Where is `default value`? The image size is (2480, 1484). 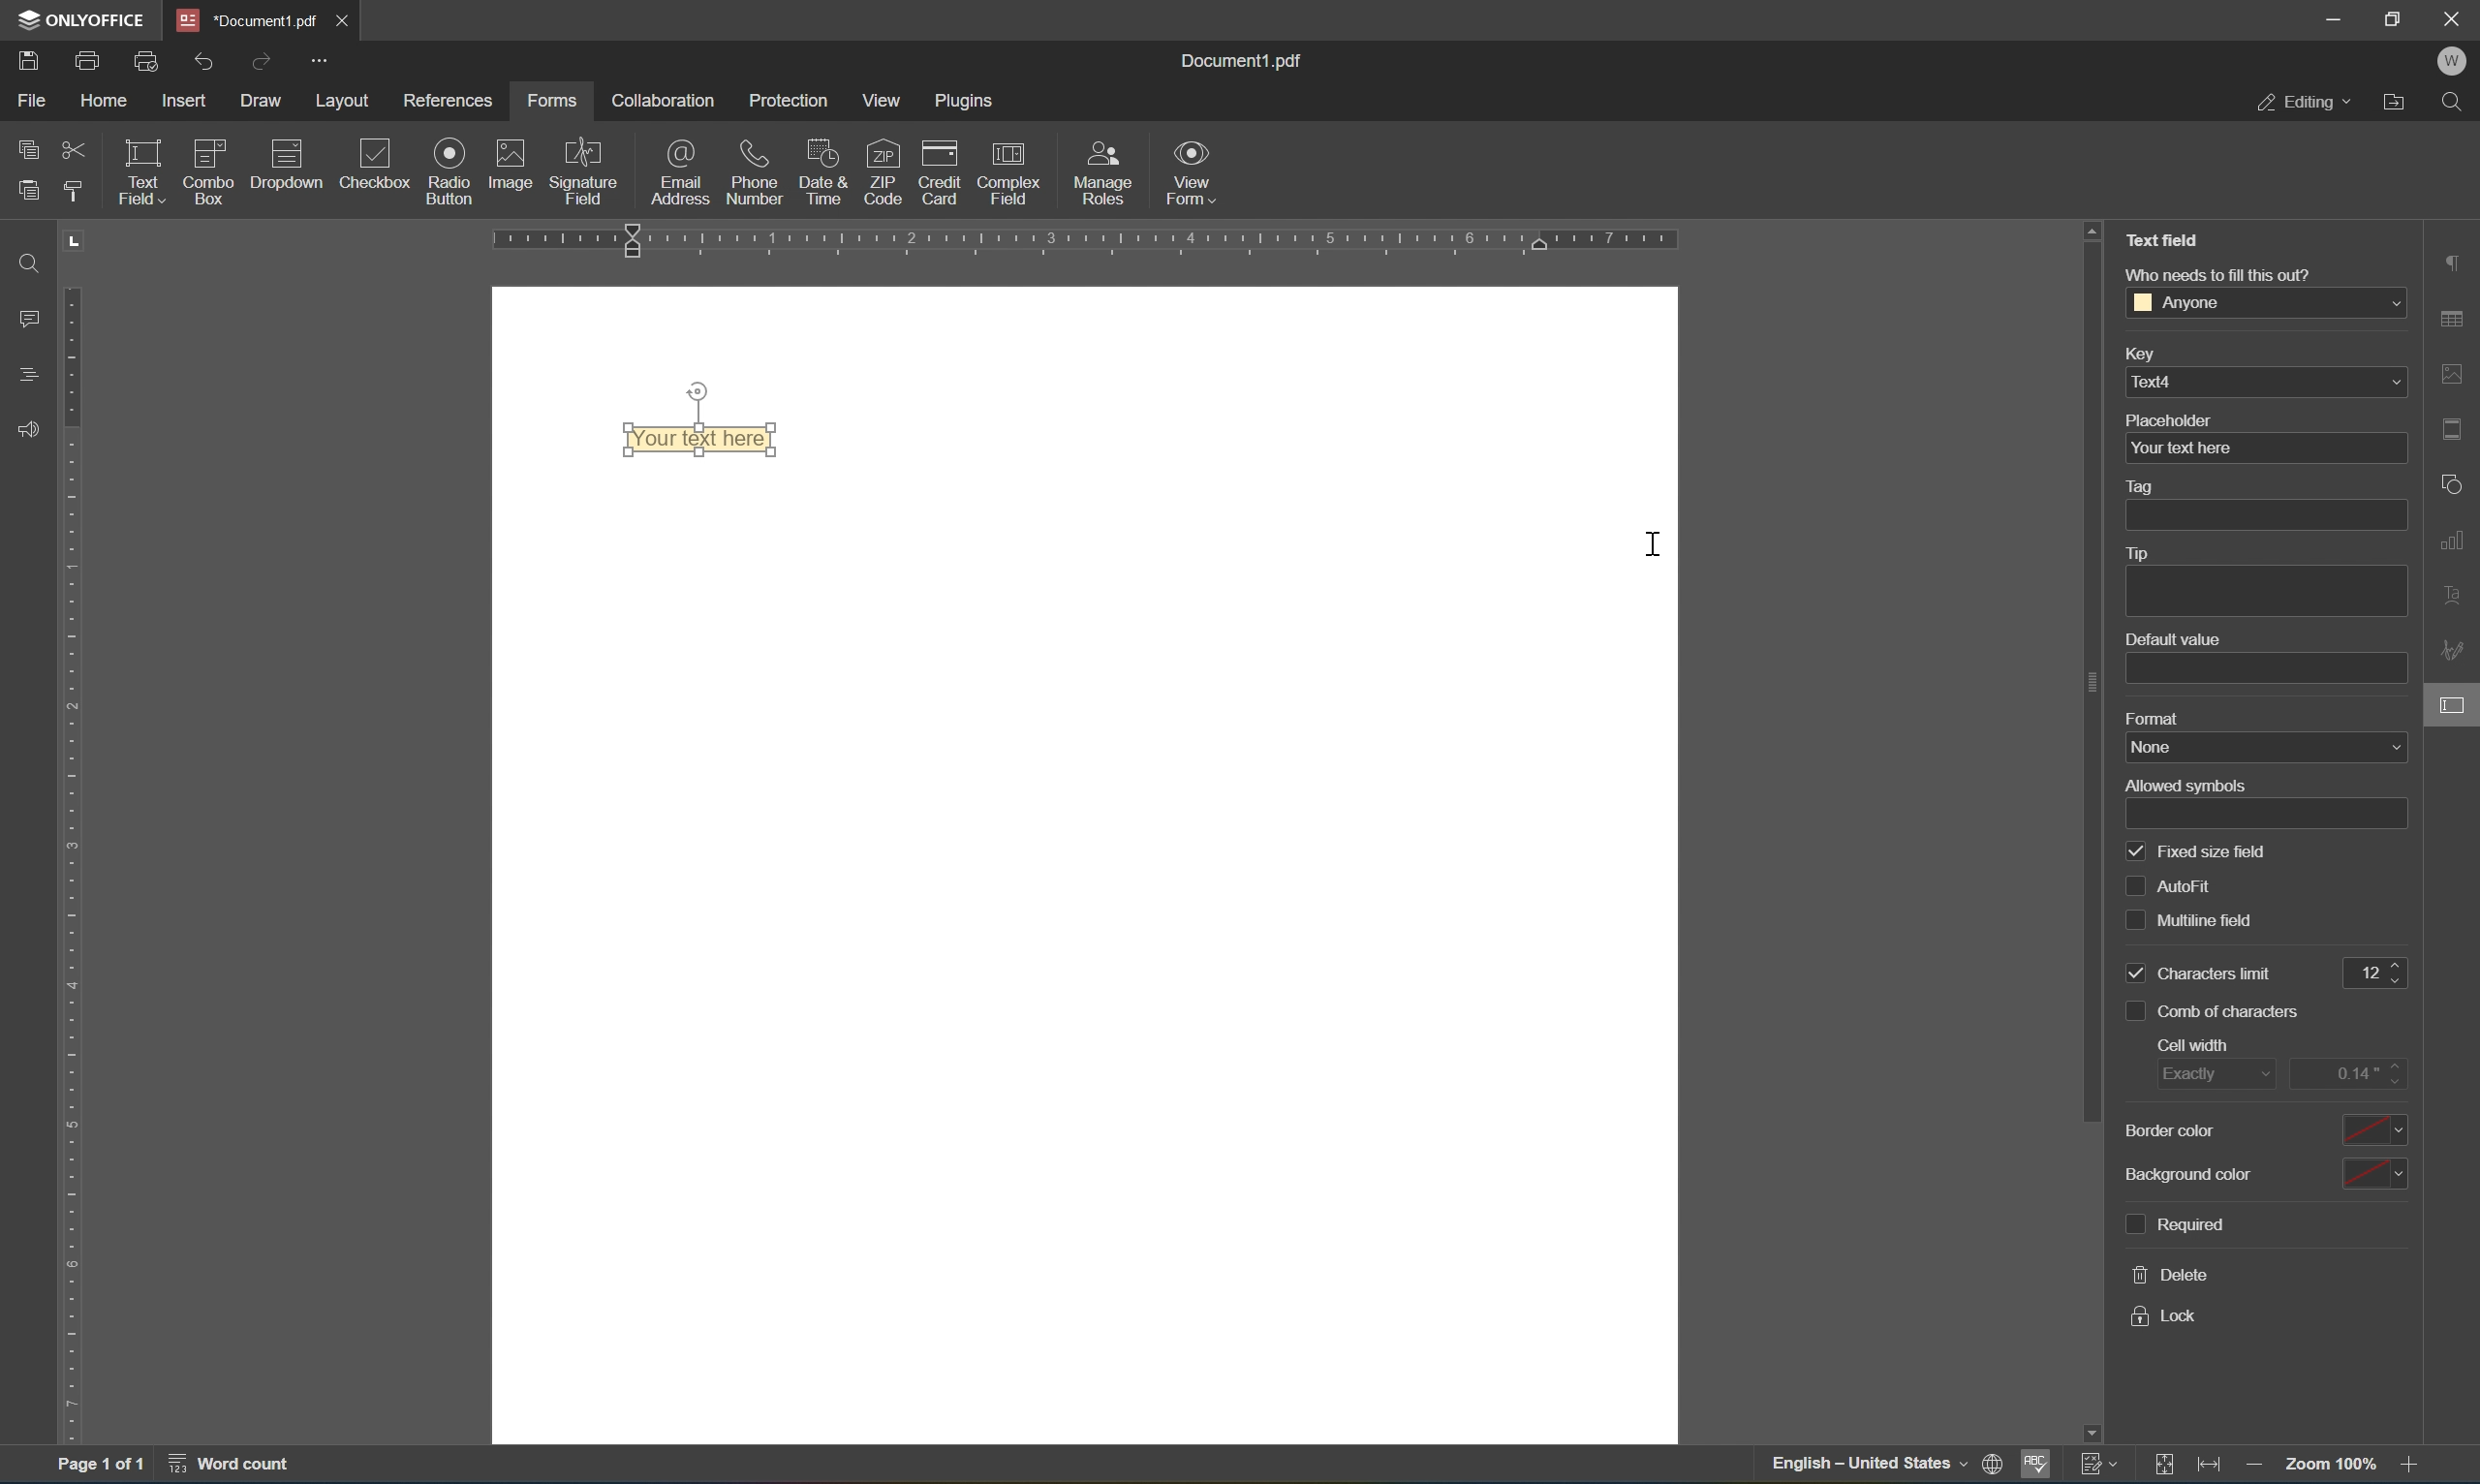 default value is located at coordinates (2174, 637).